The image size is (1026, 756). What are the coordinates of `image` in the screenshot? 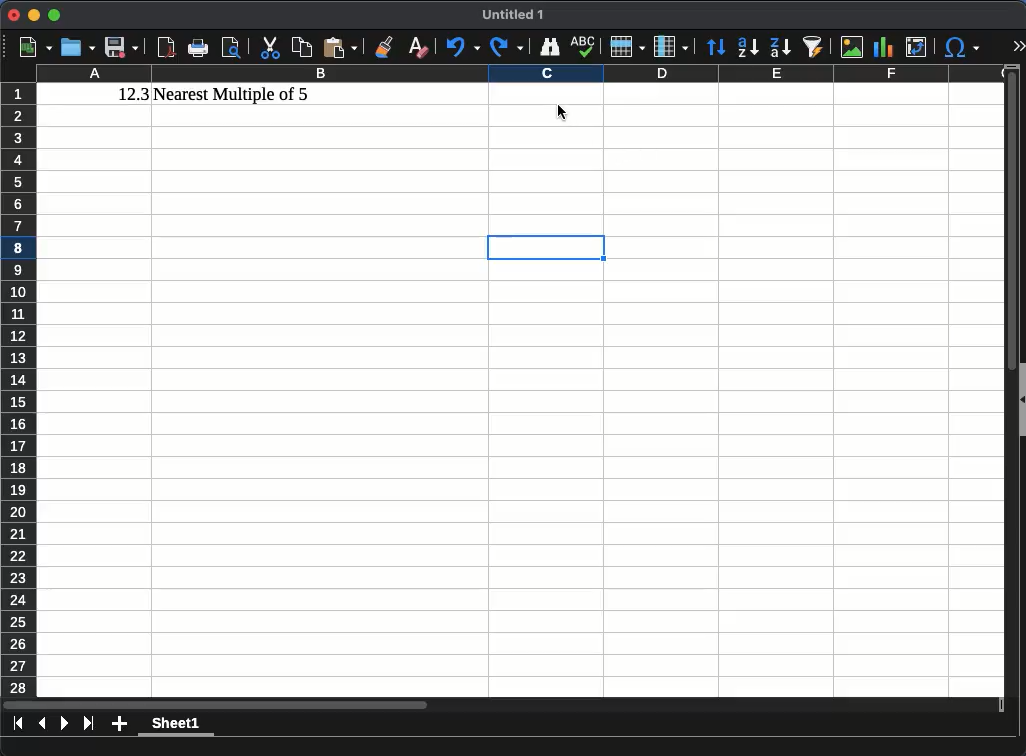 It's located at (850, 47).